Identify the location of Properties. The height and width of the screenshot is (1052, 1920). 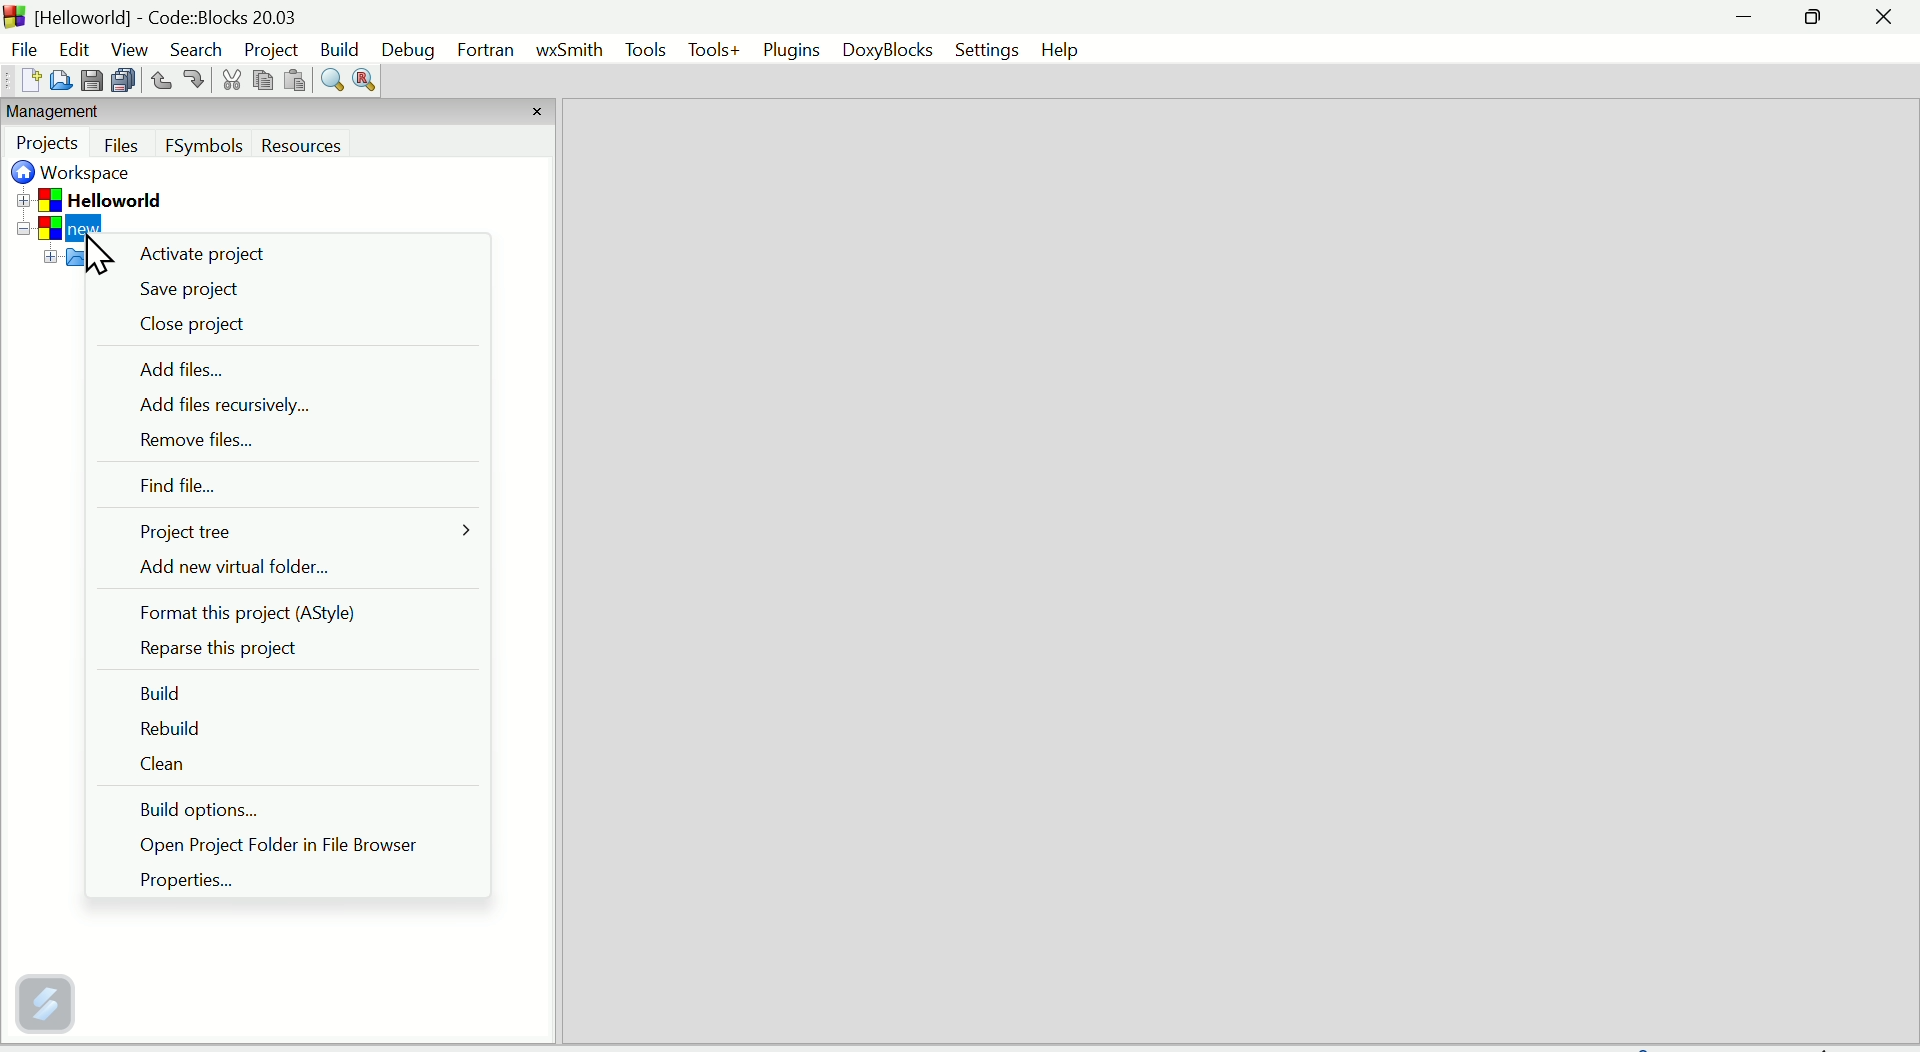
(186, 882).